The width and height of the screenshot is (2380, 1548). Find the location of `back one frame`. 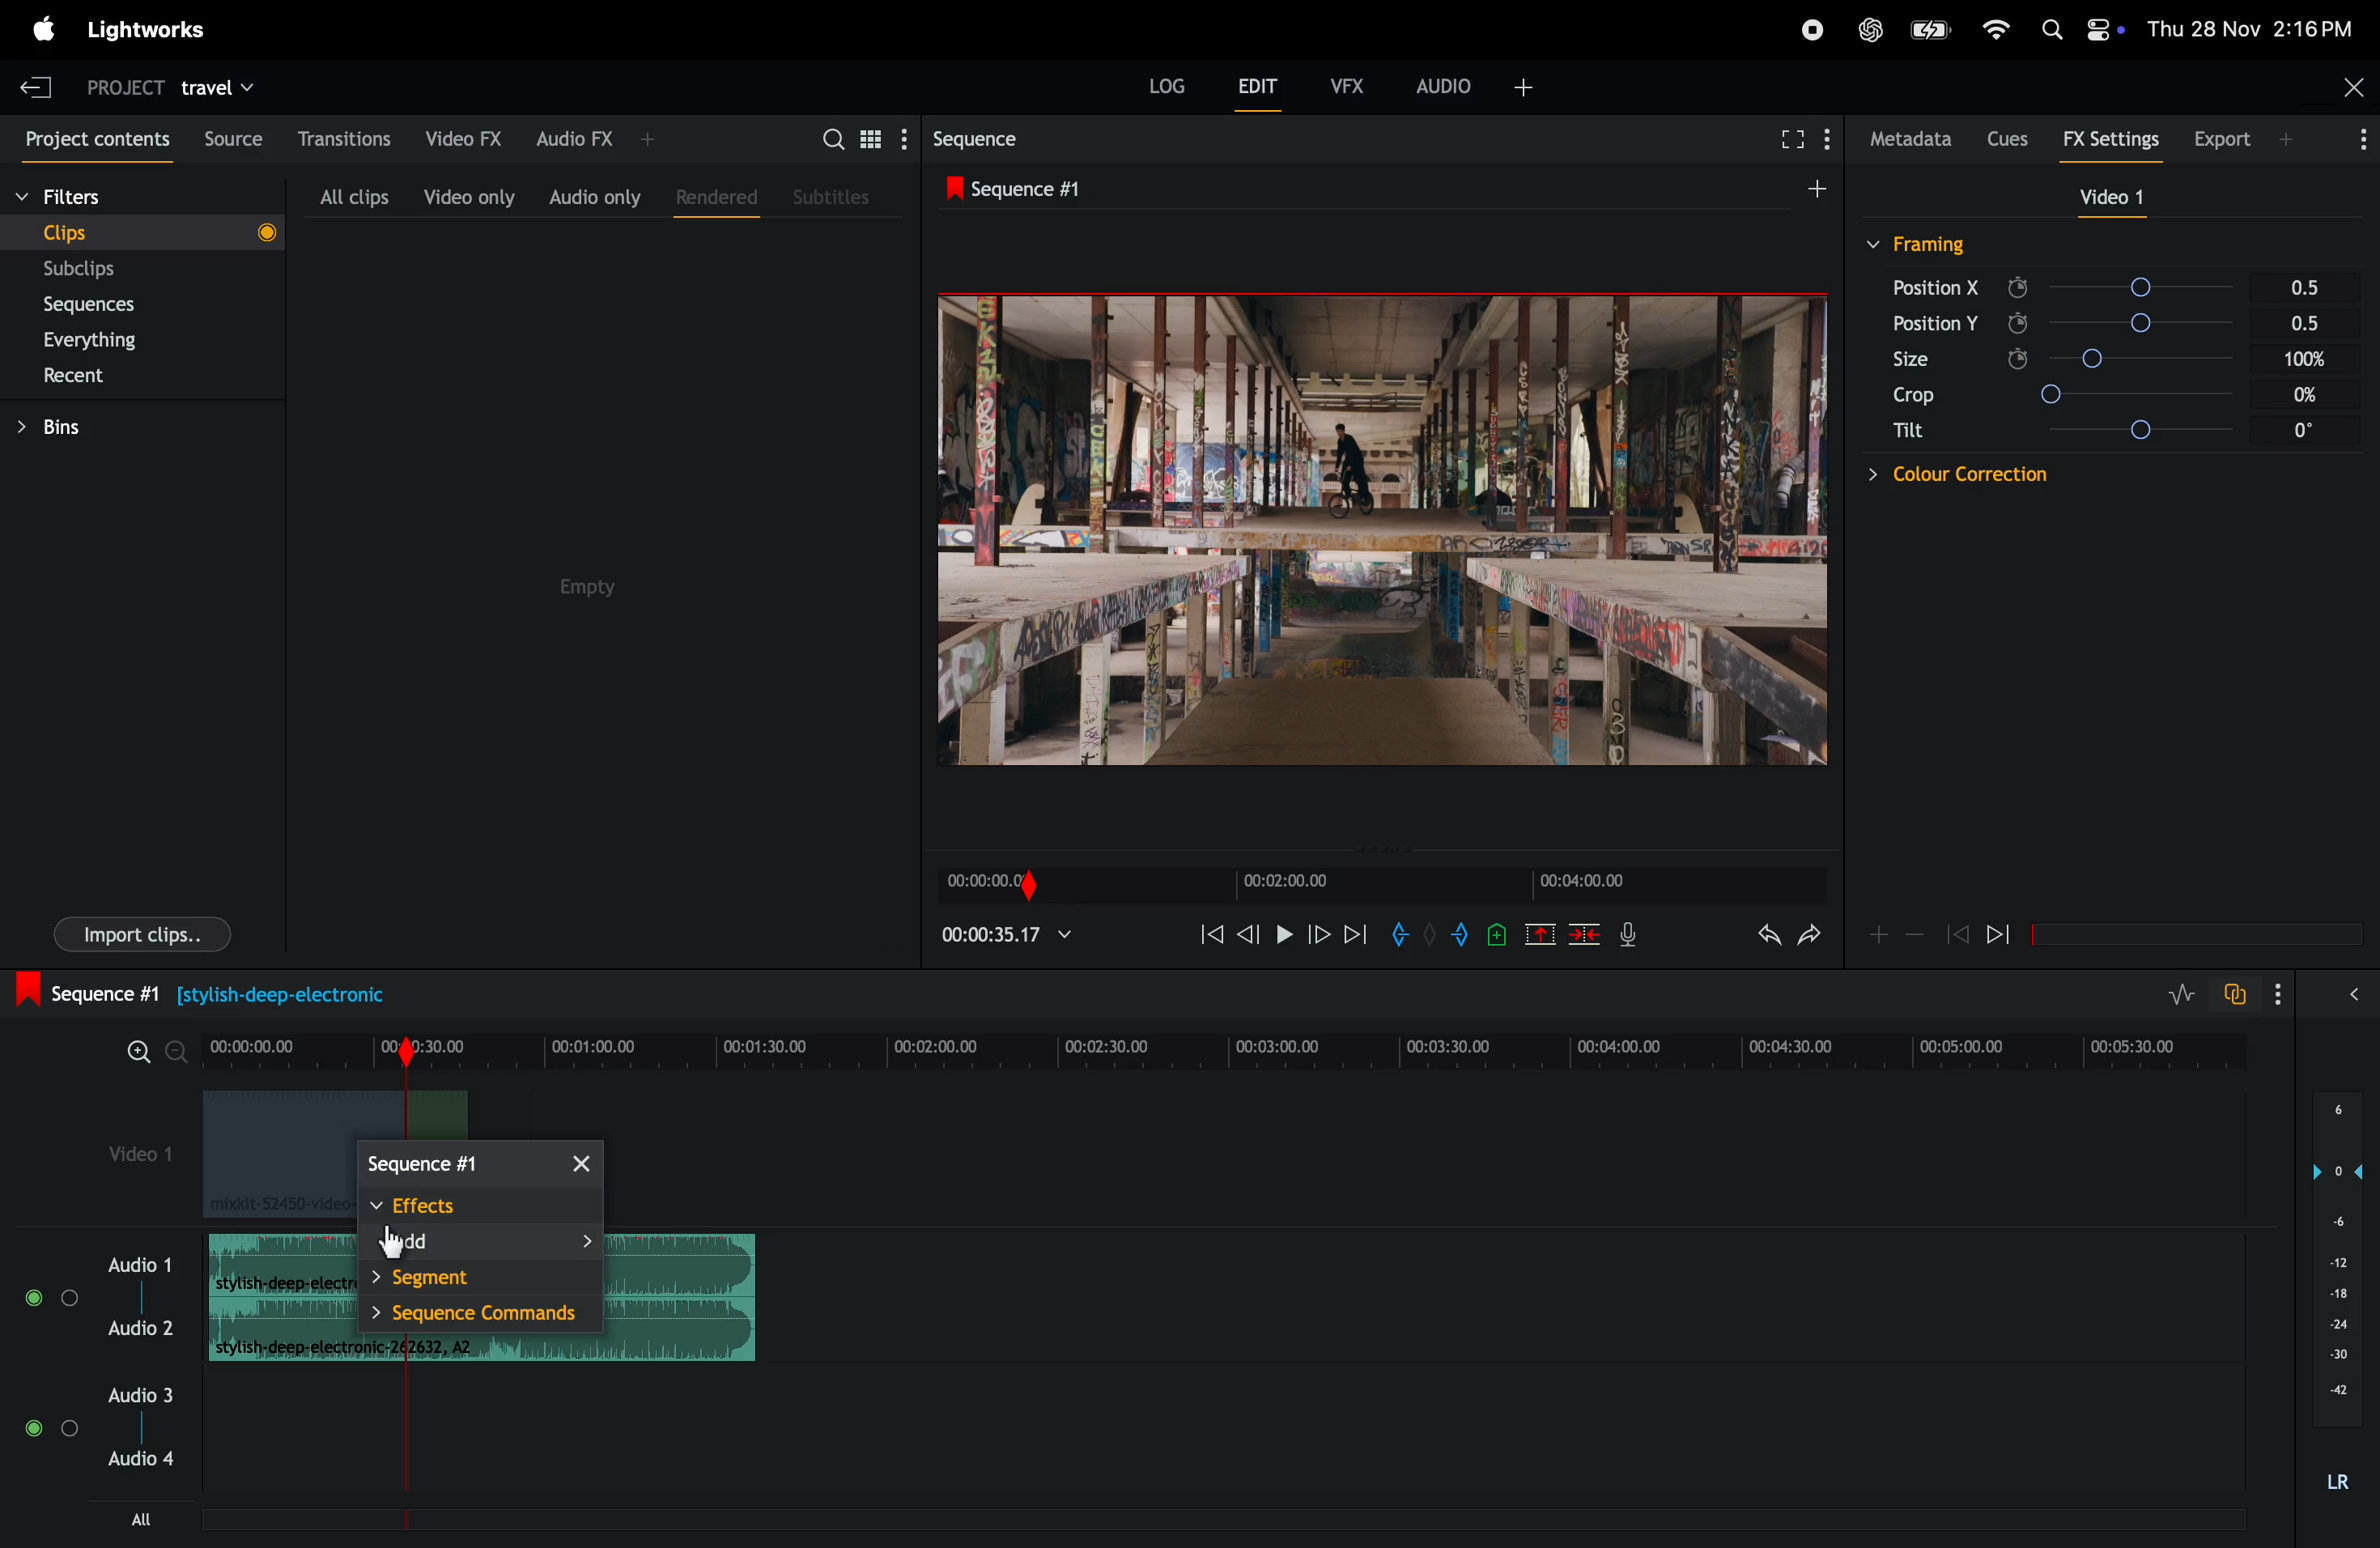

back one frame is located at coordinates (1250, 932).